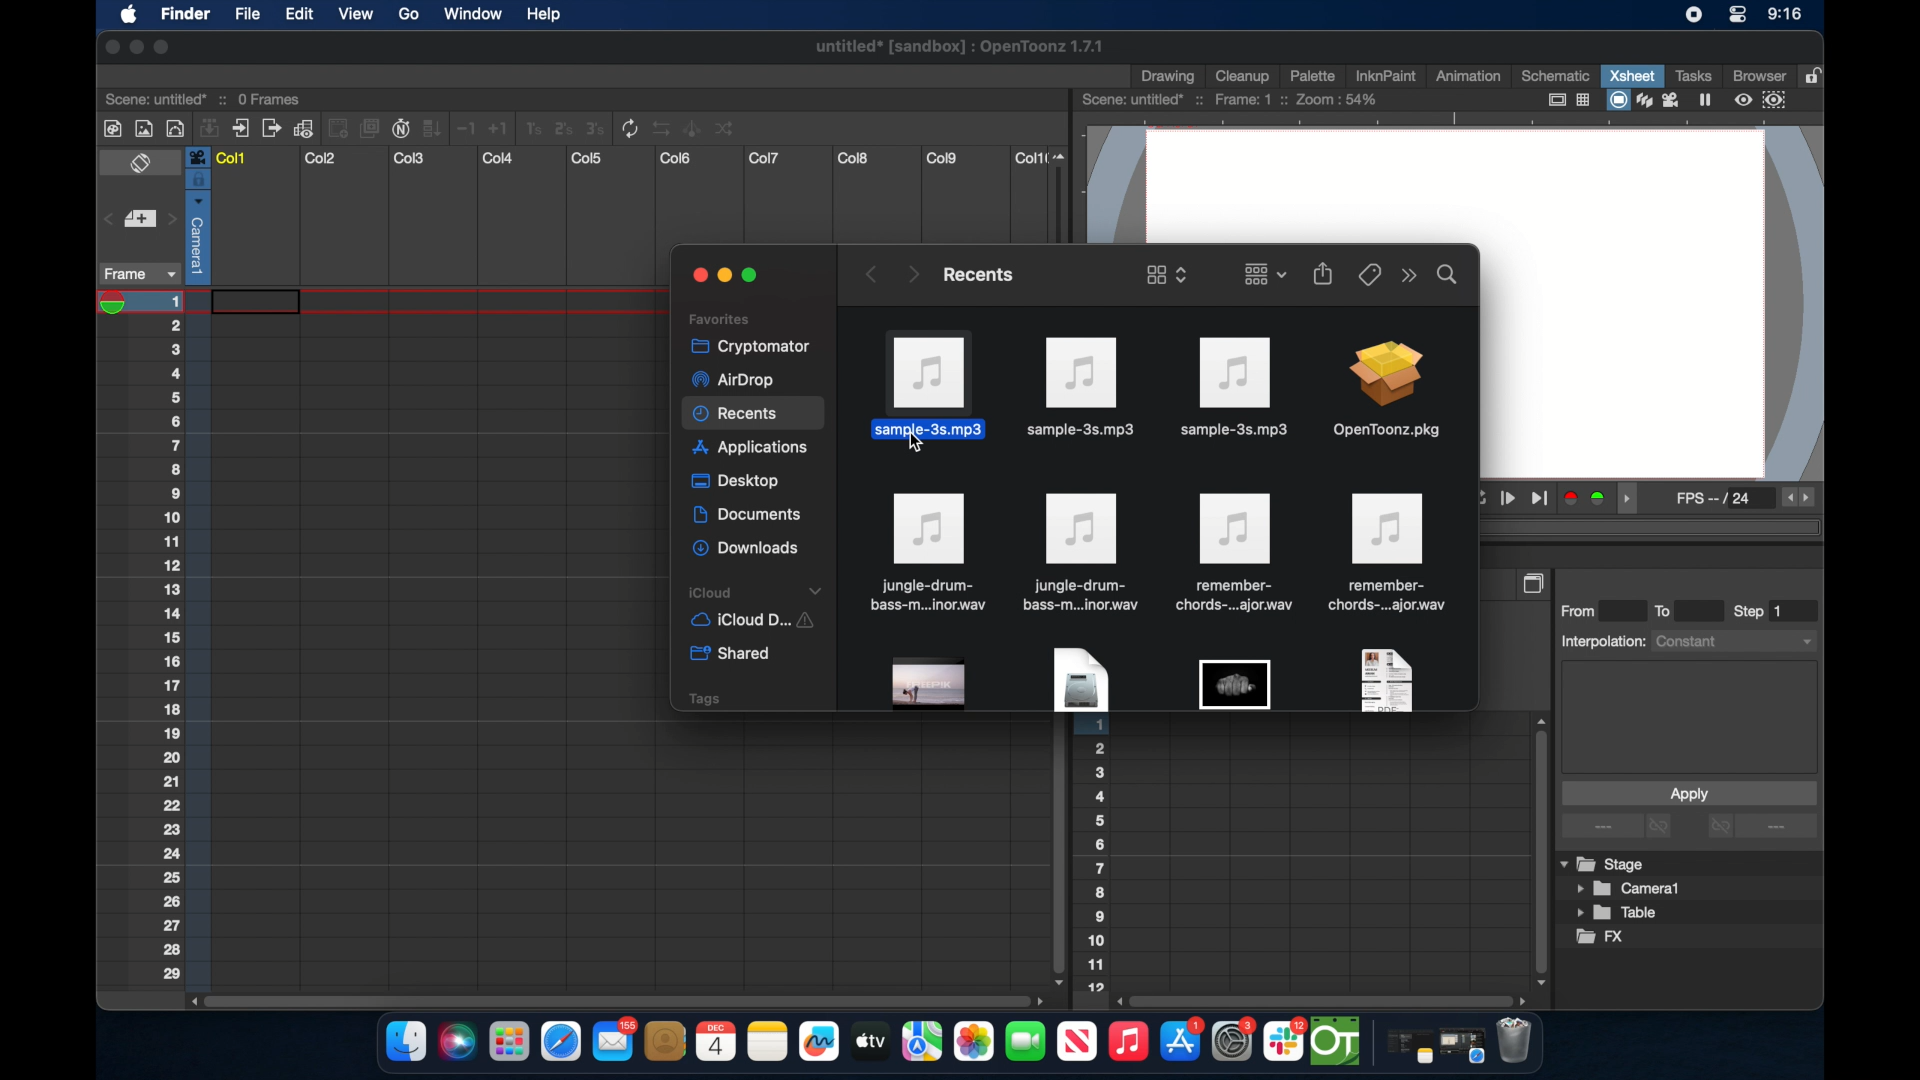 This screenshot has width=1920, height=1080. What do you see at coordinates (869, 274) in the screenshot?
I see `previous` at bounding box center [869, 274].